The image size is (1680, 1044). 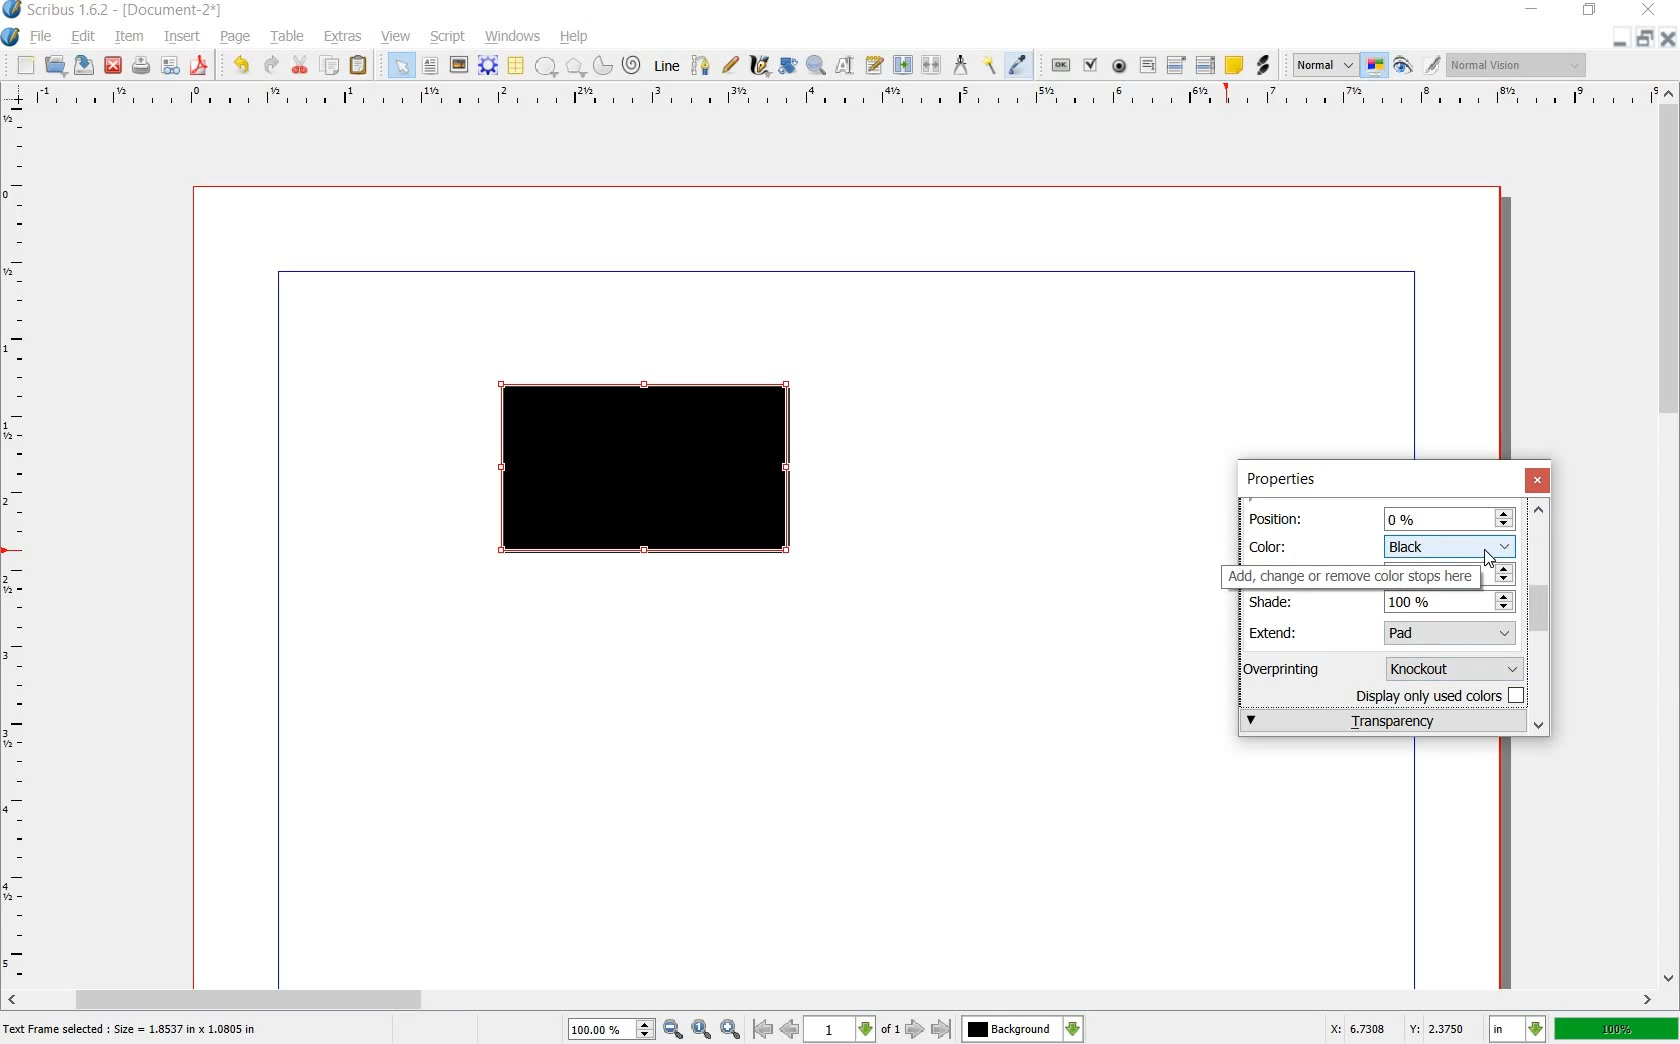 What do you see at coordinates (673, 1030) in the screenshot?
I see `zoom out` at bounding box center [673, 1030].